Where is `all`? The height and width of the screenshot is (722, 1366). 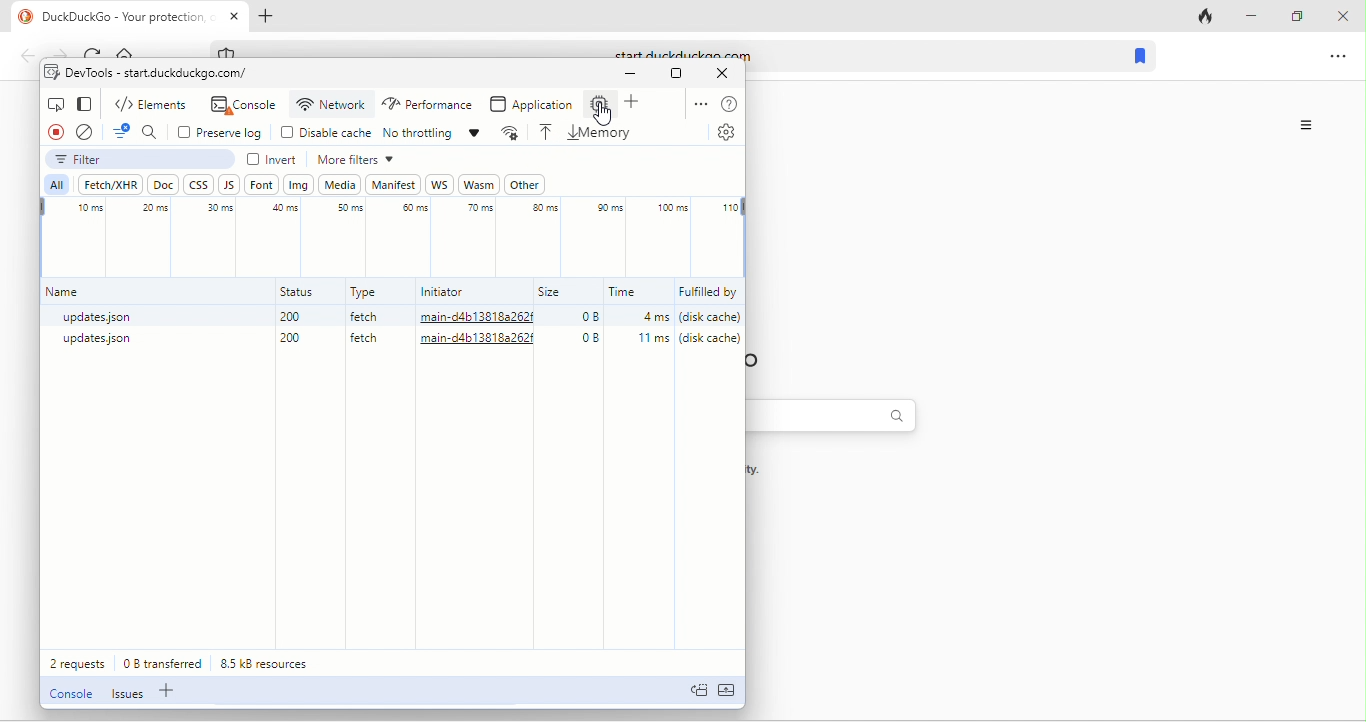 all is located at coordinates (61, 183).